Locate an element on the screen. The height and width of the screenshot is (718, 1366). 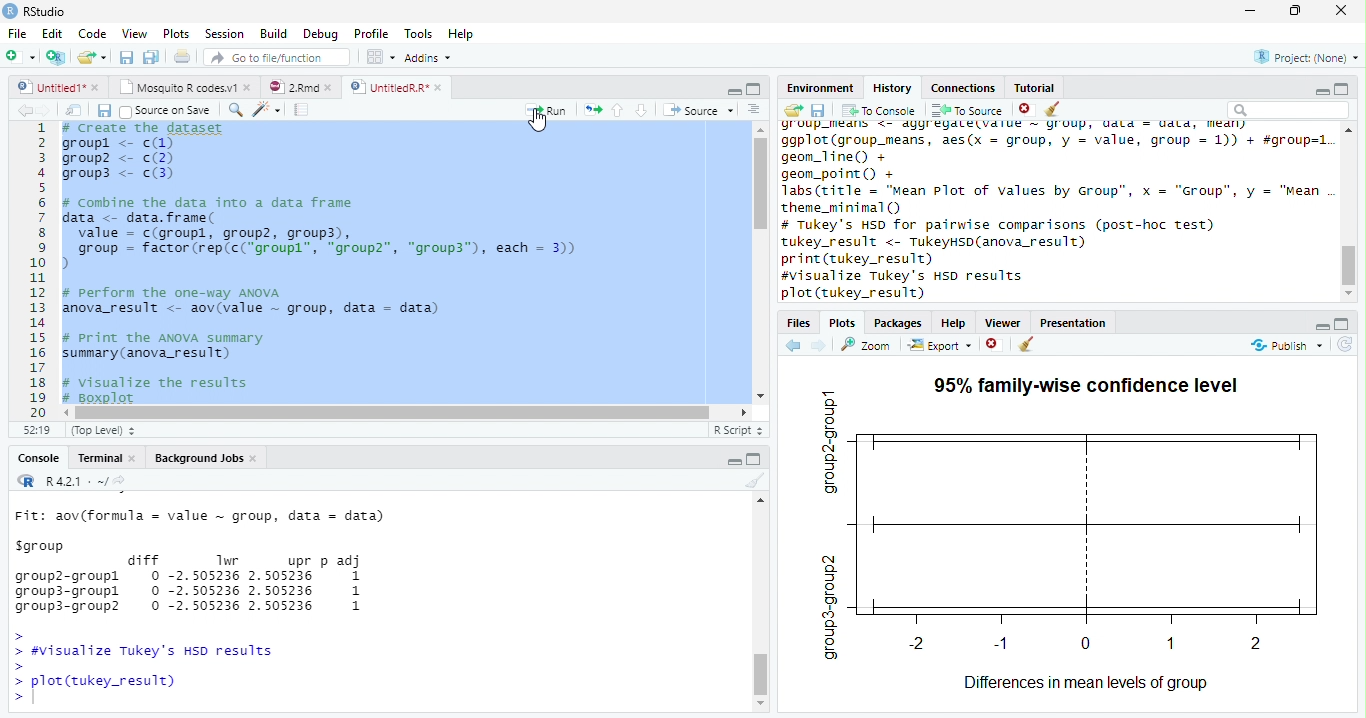
Load Workspace is located at coordinates (794, 109).